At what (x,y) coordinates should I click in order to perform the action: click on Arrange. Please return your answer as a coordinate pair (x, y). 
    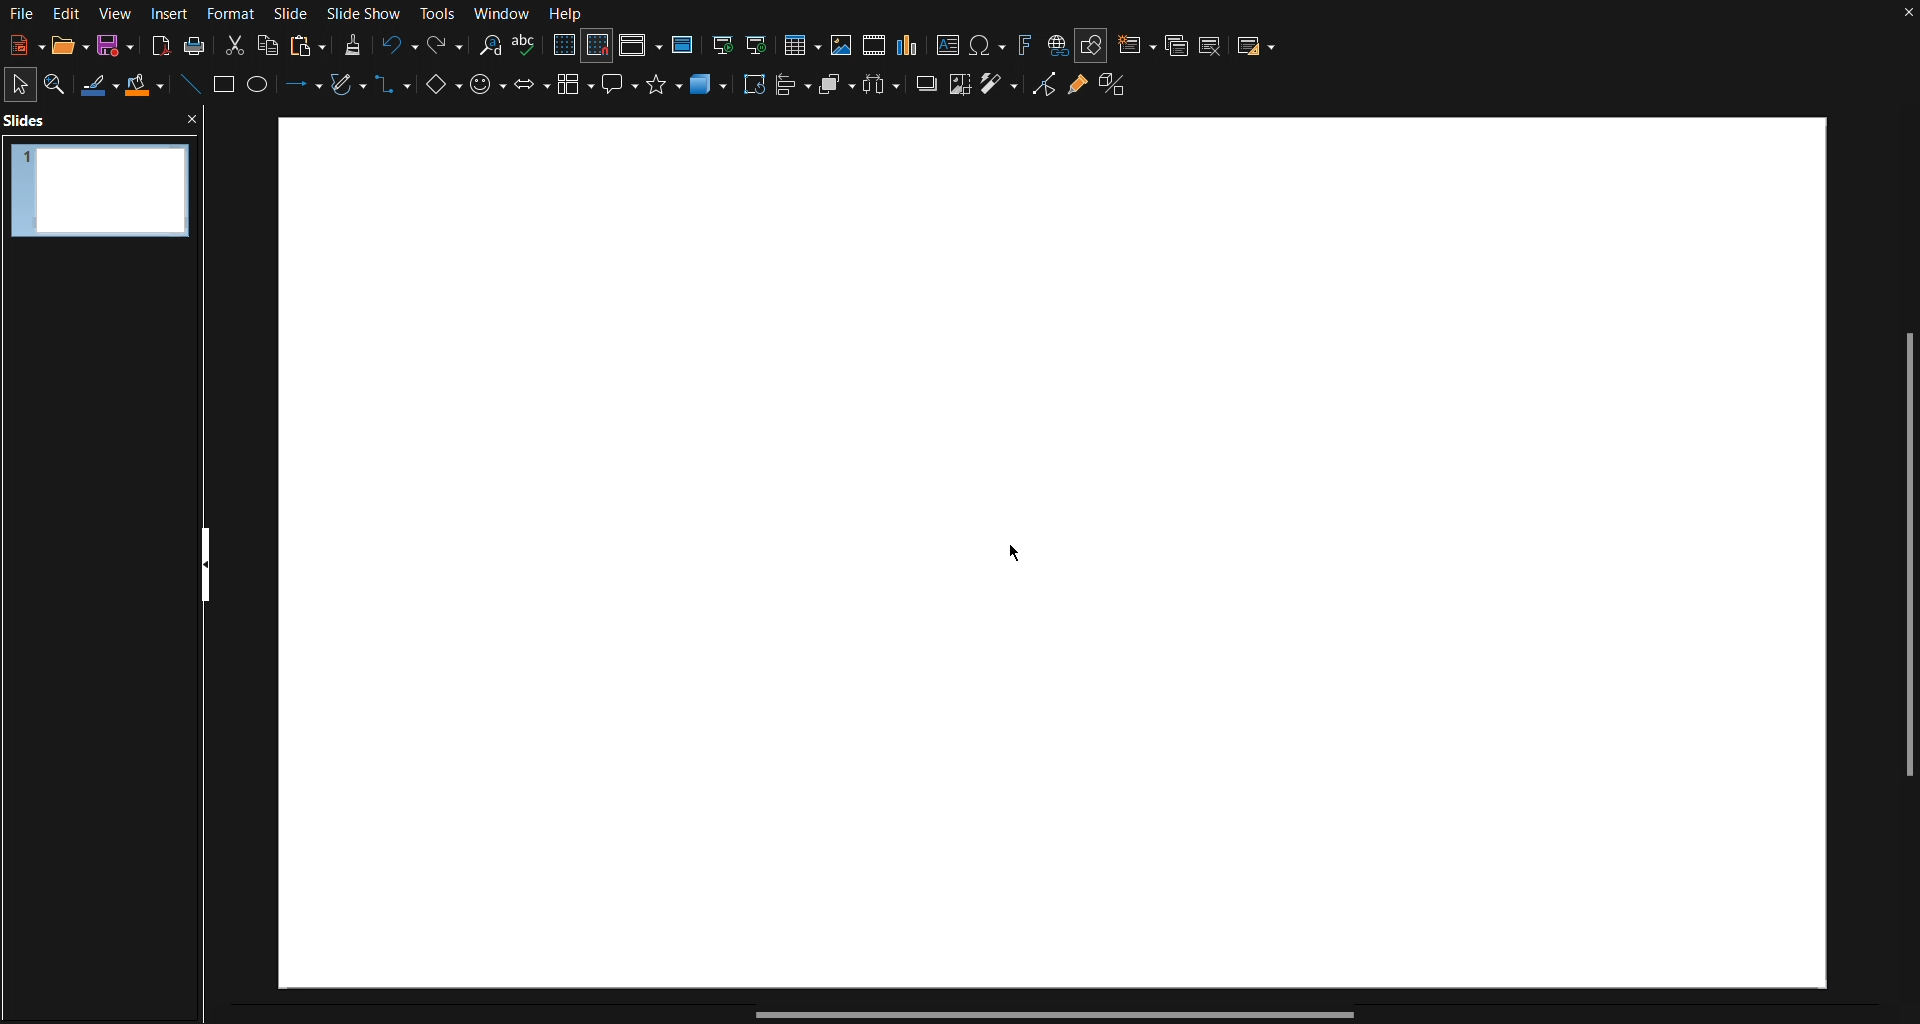
    Looking at the image, I should click on (837, 89).